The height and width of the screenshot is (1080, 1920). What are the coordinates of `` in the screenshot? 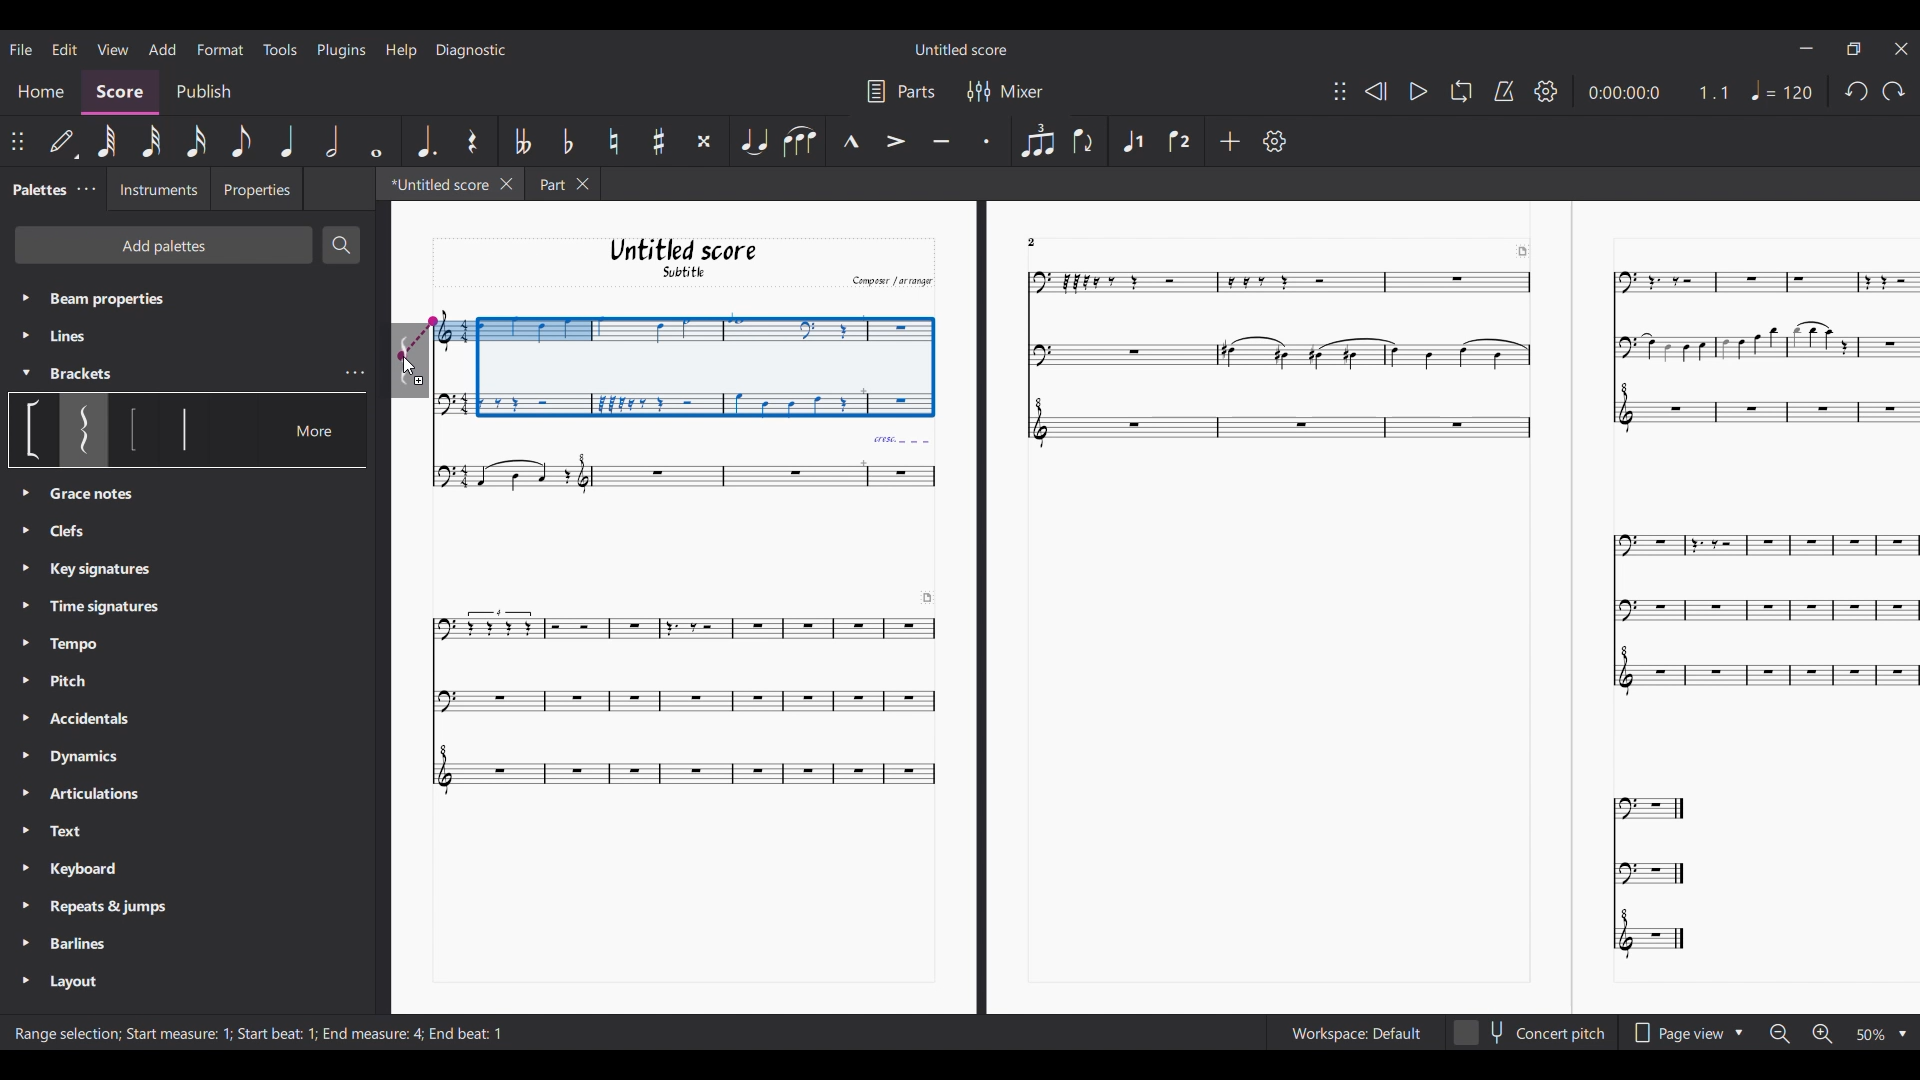 It's located at (21, 791).